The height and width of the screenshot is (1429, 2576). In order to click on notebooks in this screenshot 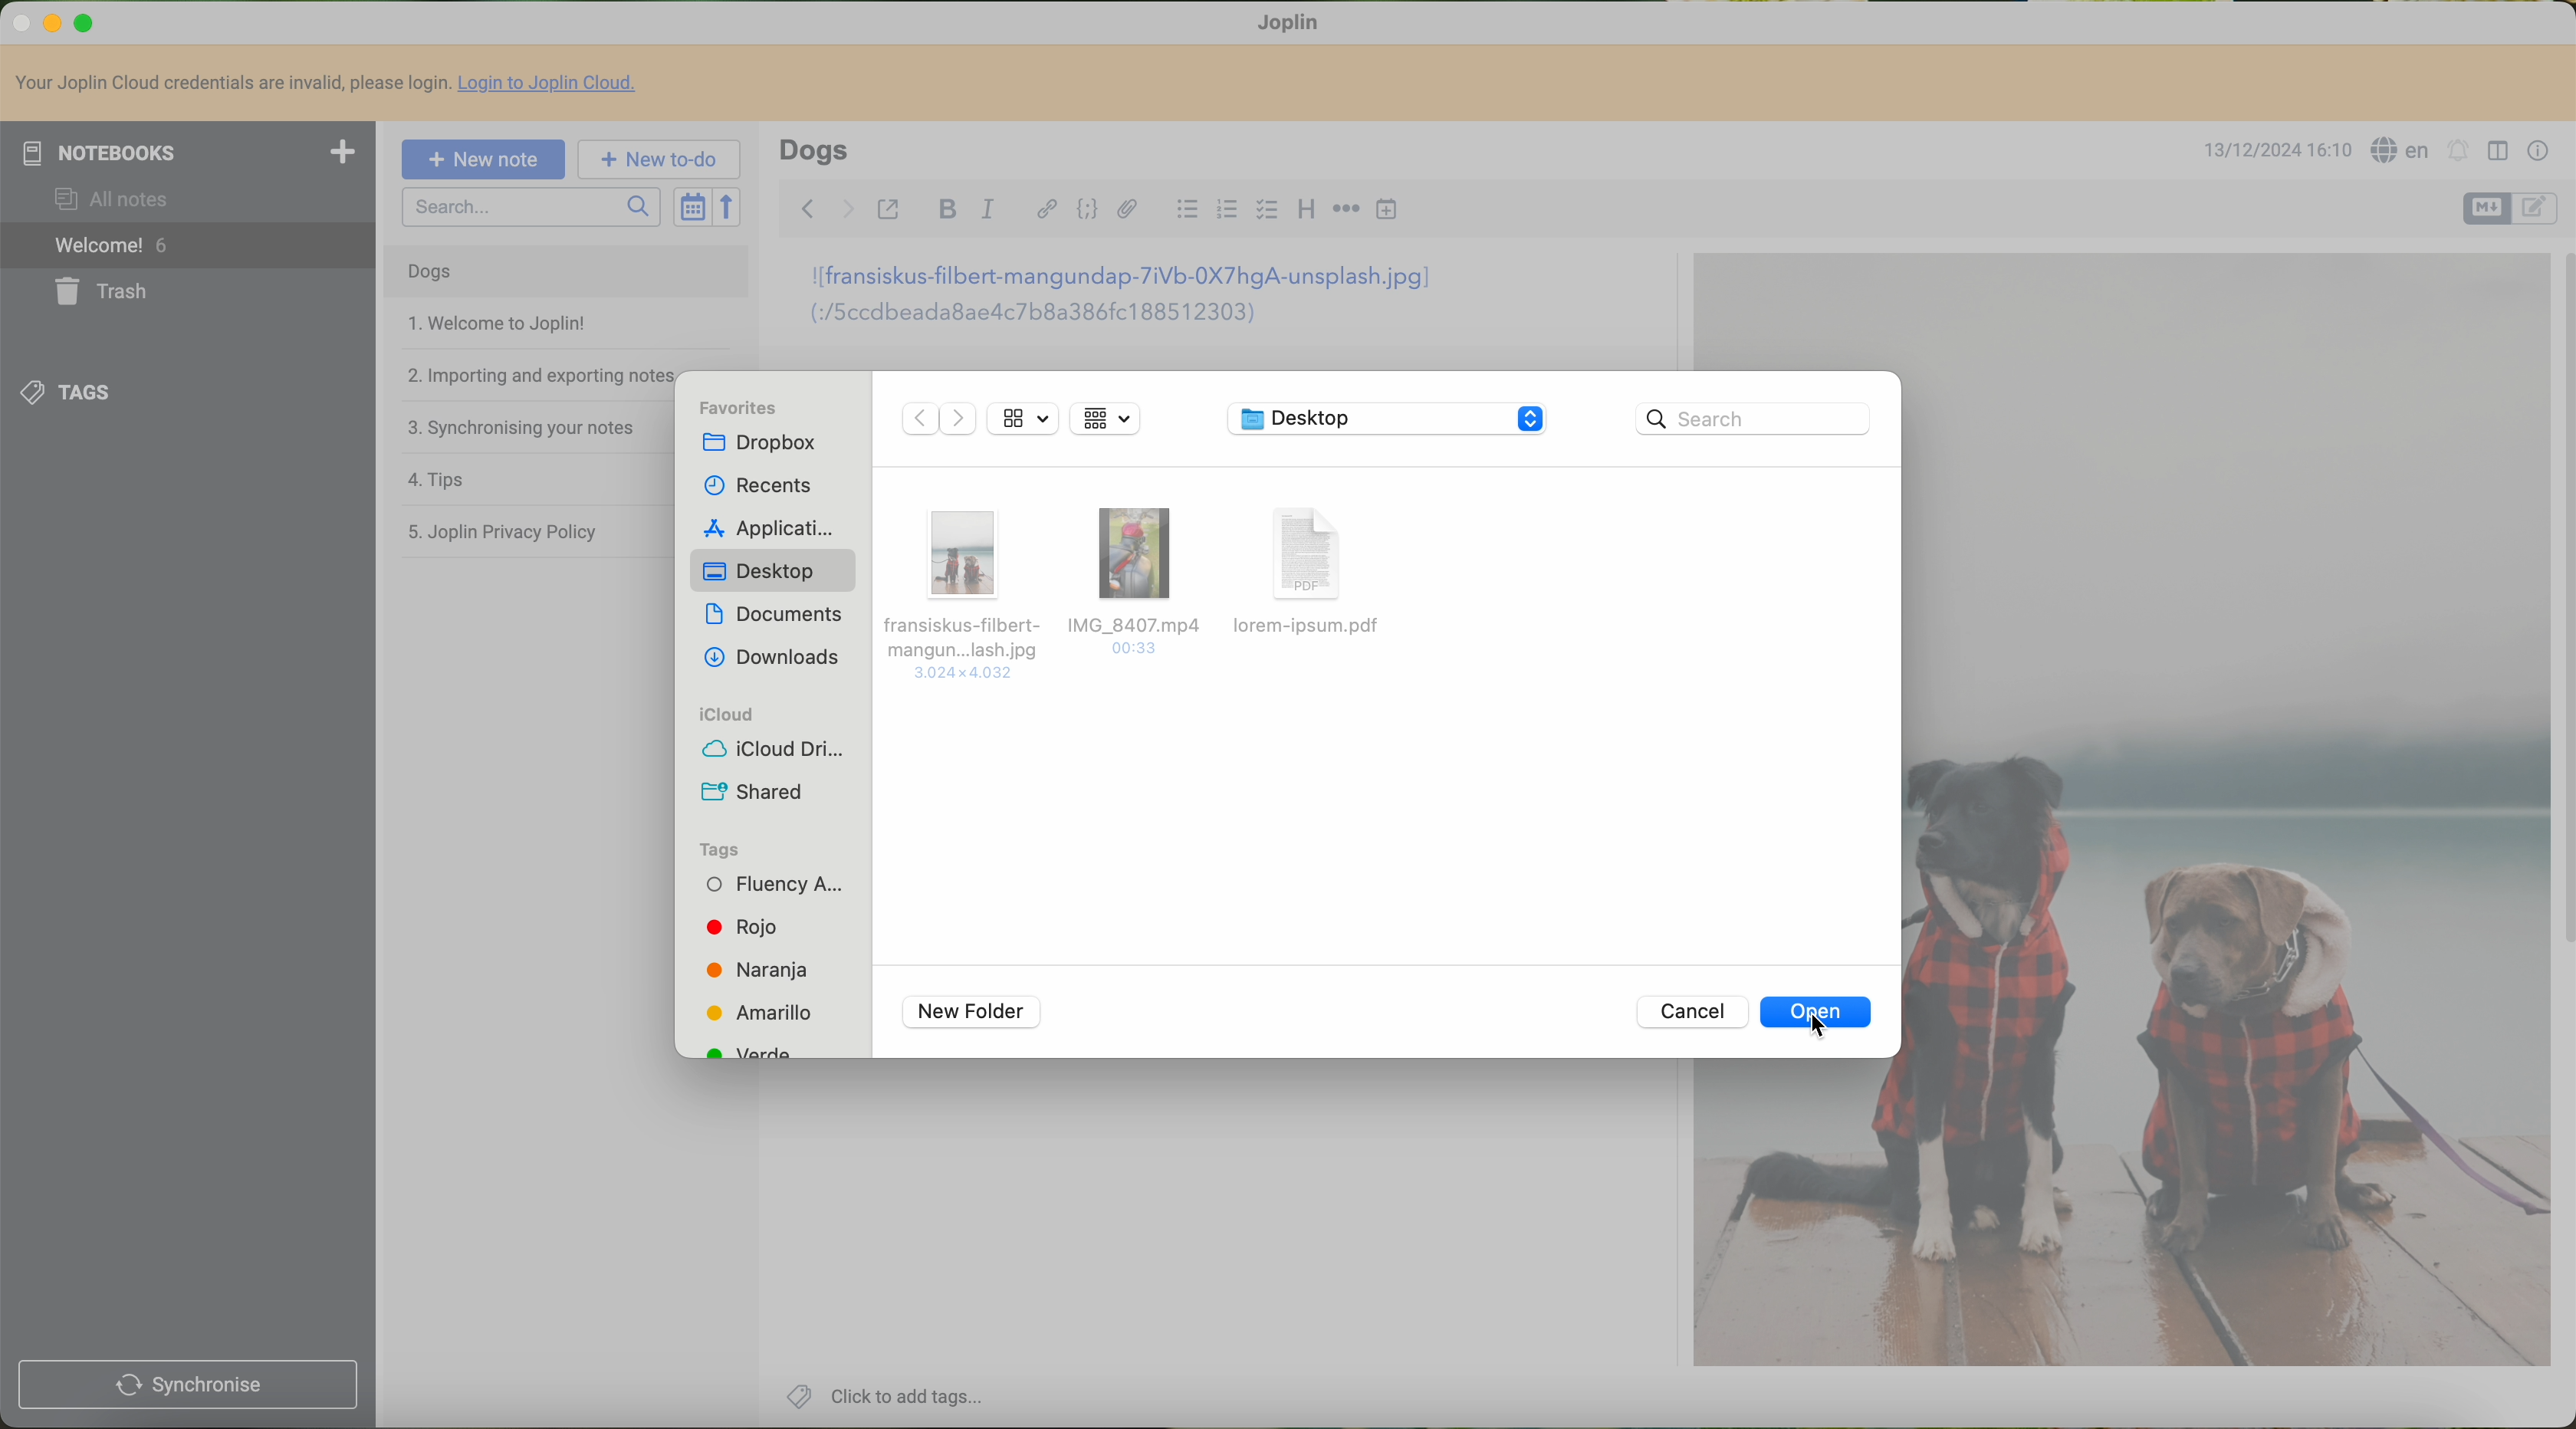, I will do `click(188, 152)`.